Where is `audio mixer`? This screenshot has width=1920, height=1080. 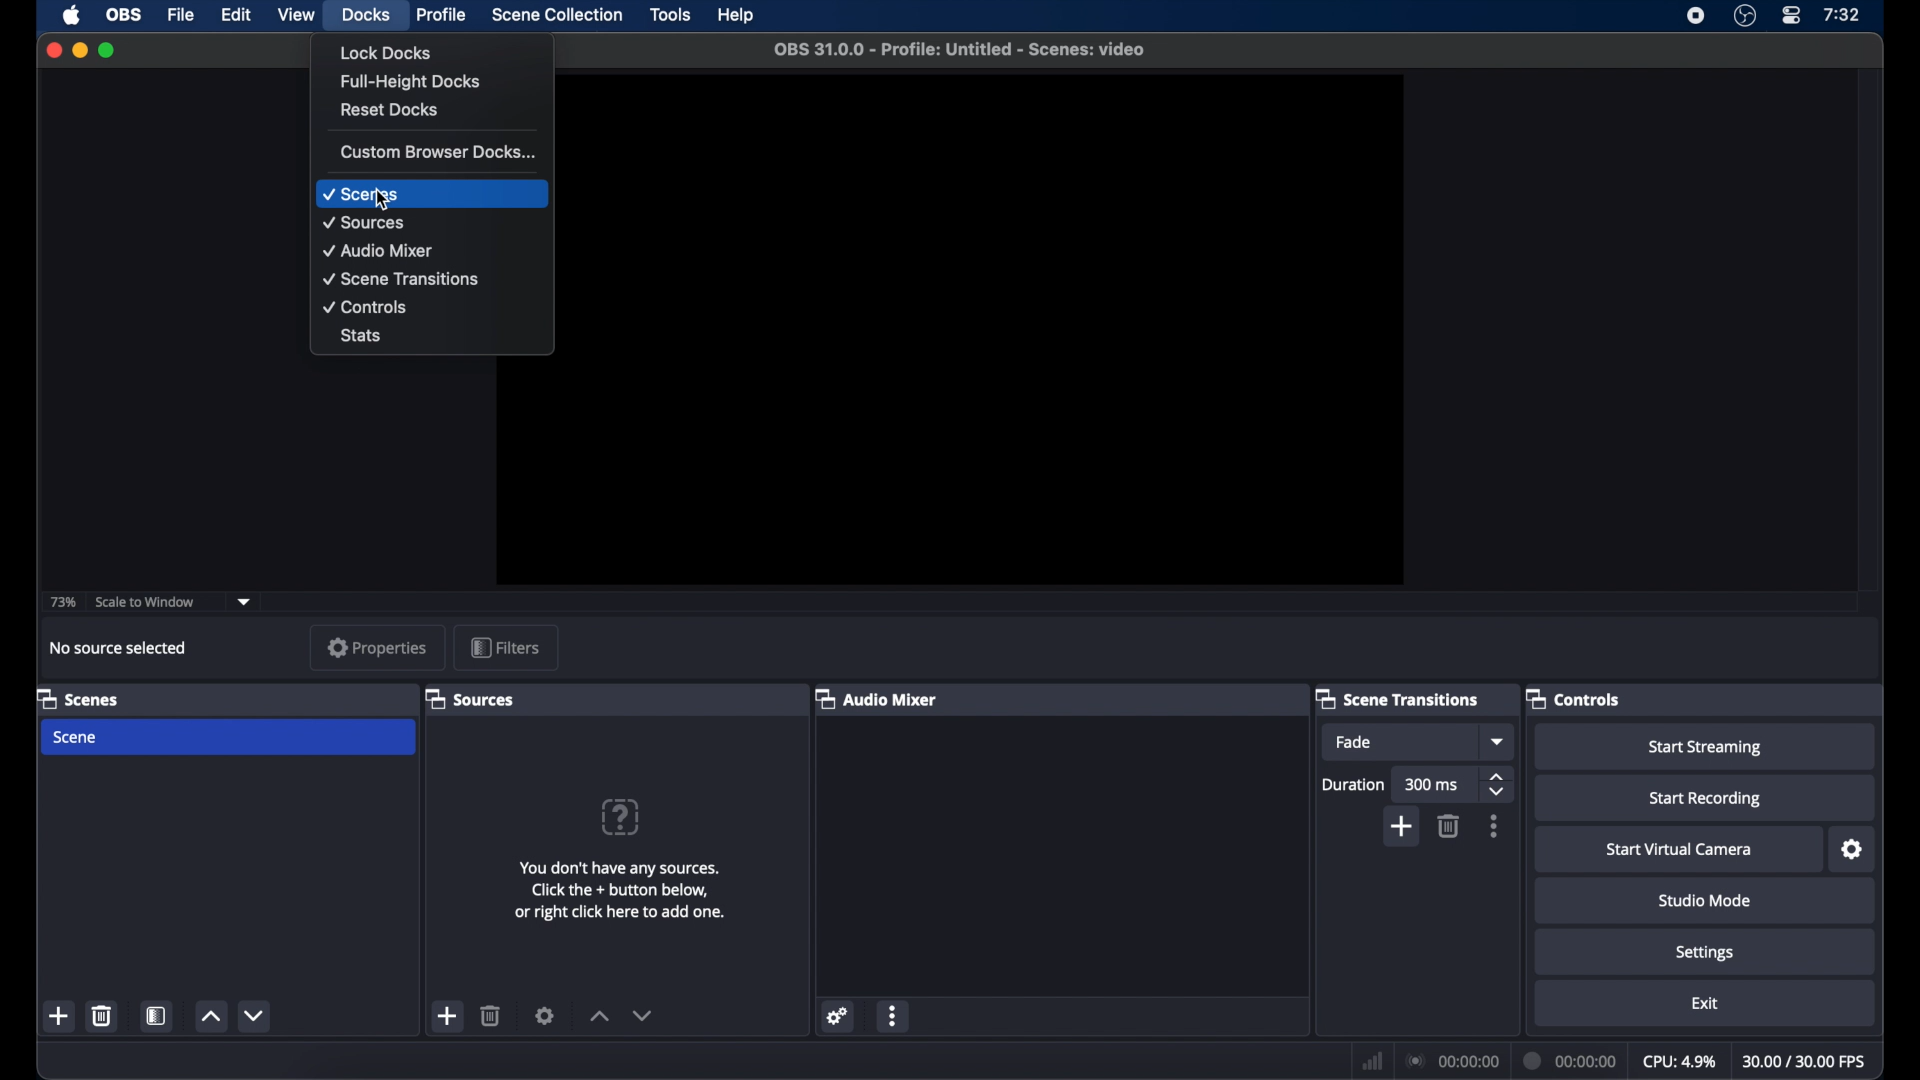 audio mixer is located at coordinates (378, 250).